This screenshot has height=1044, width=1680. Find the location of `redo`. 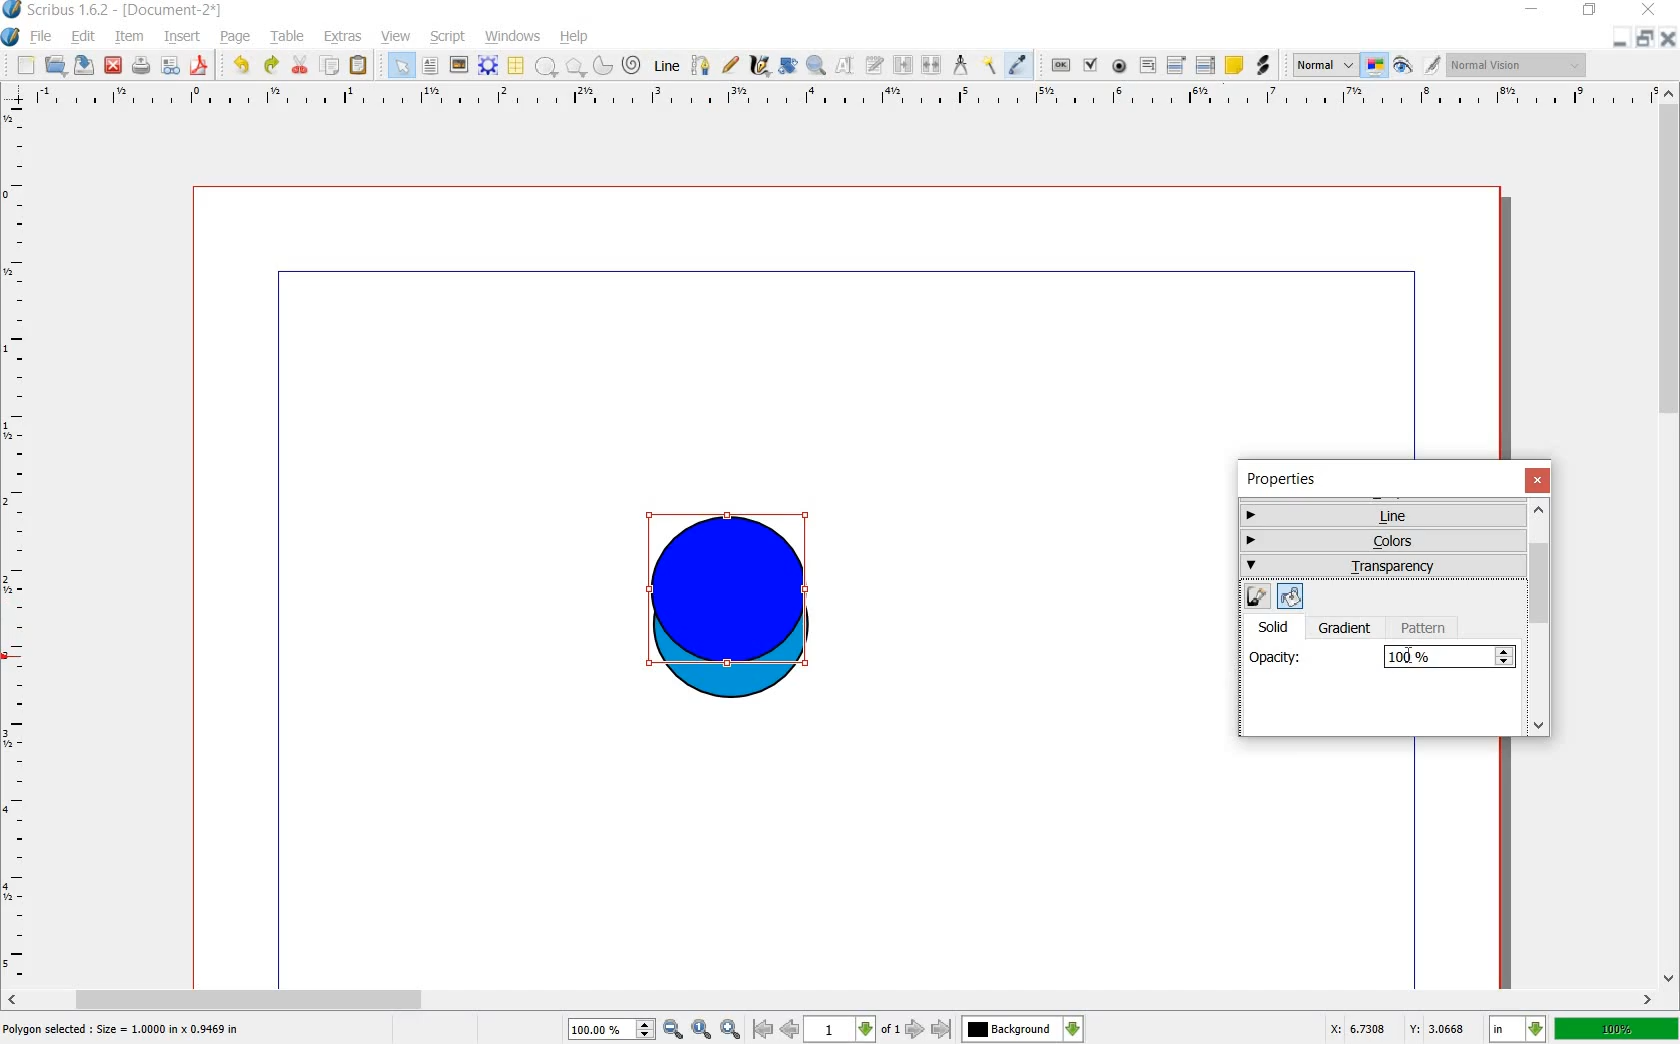

redo is located at coordinates (270, 66).